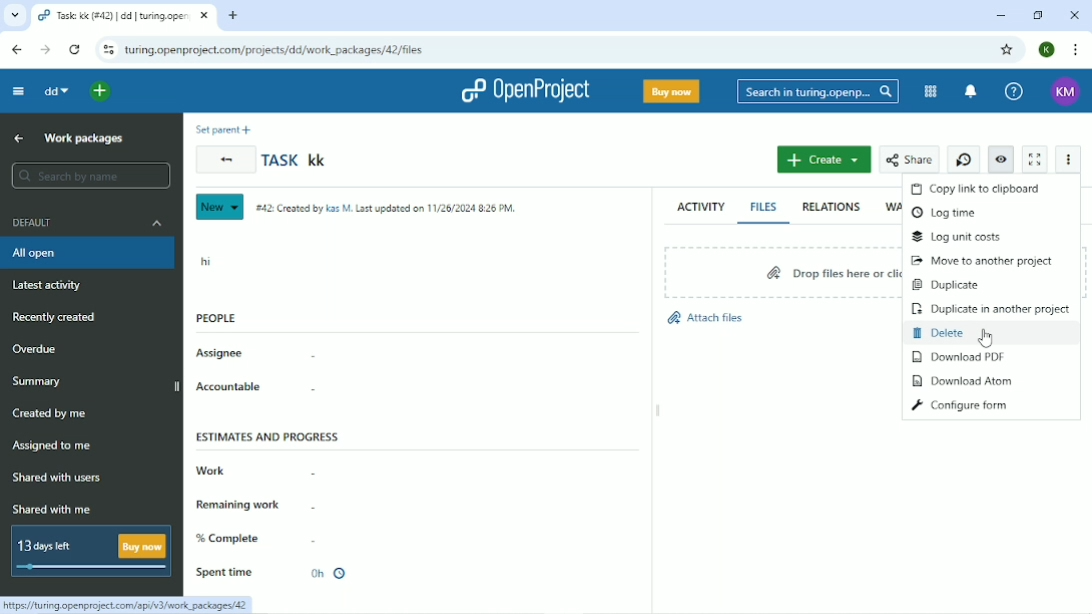 This screenshot has width=1092, height=614. What do you see at coordinates (273, 50) in the screenshot?
I see `turing.openproject.com/projects/dd/work_packages/42/files` at bounding box center [273, 50].